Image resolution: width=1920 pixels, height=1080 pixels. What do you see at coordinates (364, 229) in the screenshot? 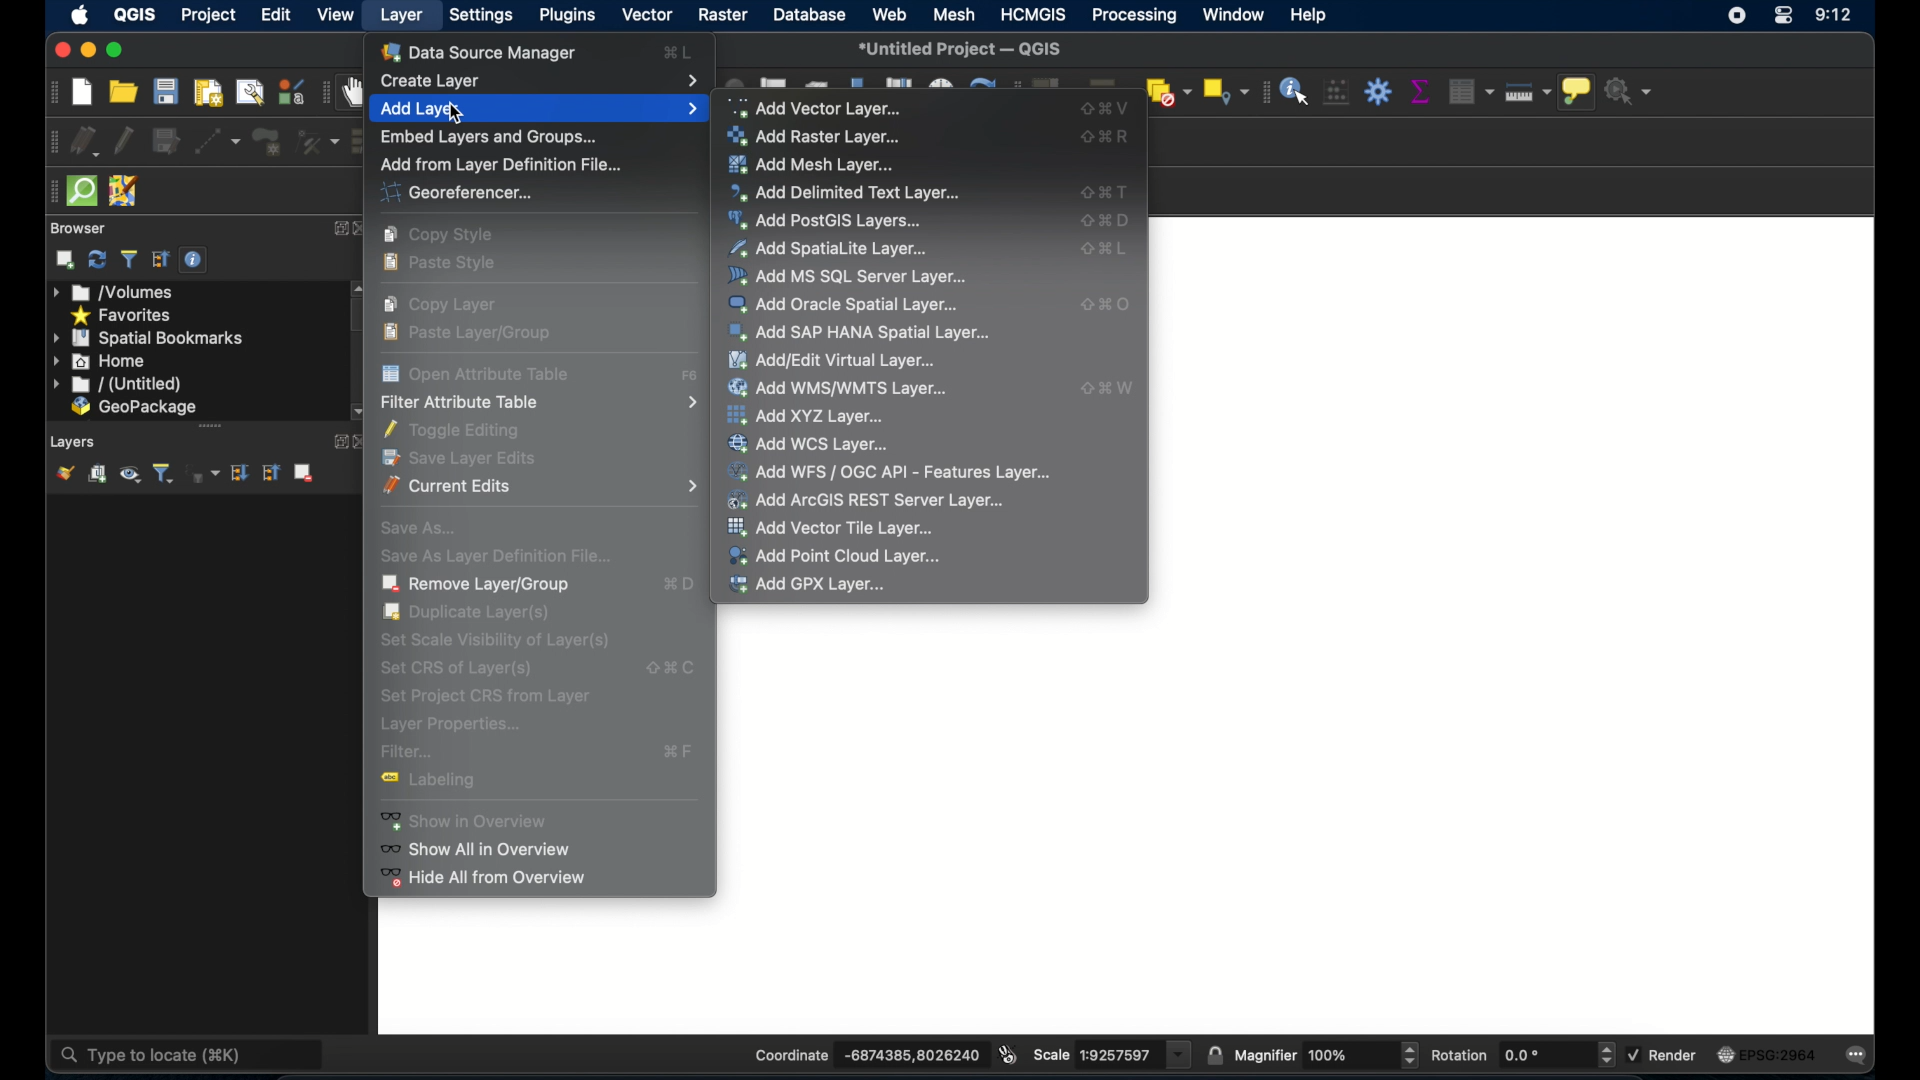
I see `close` at bounding box center [364, 229].